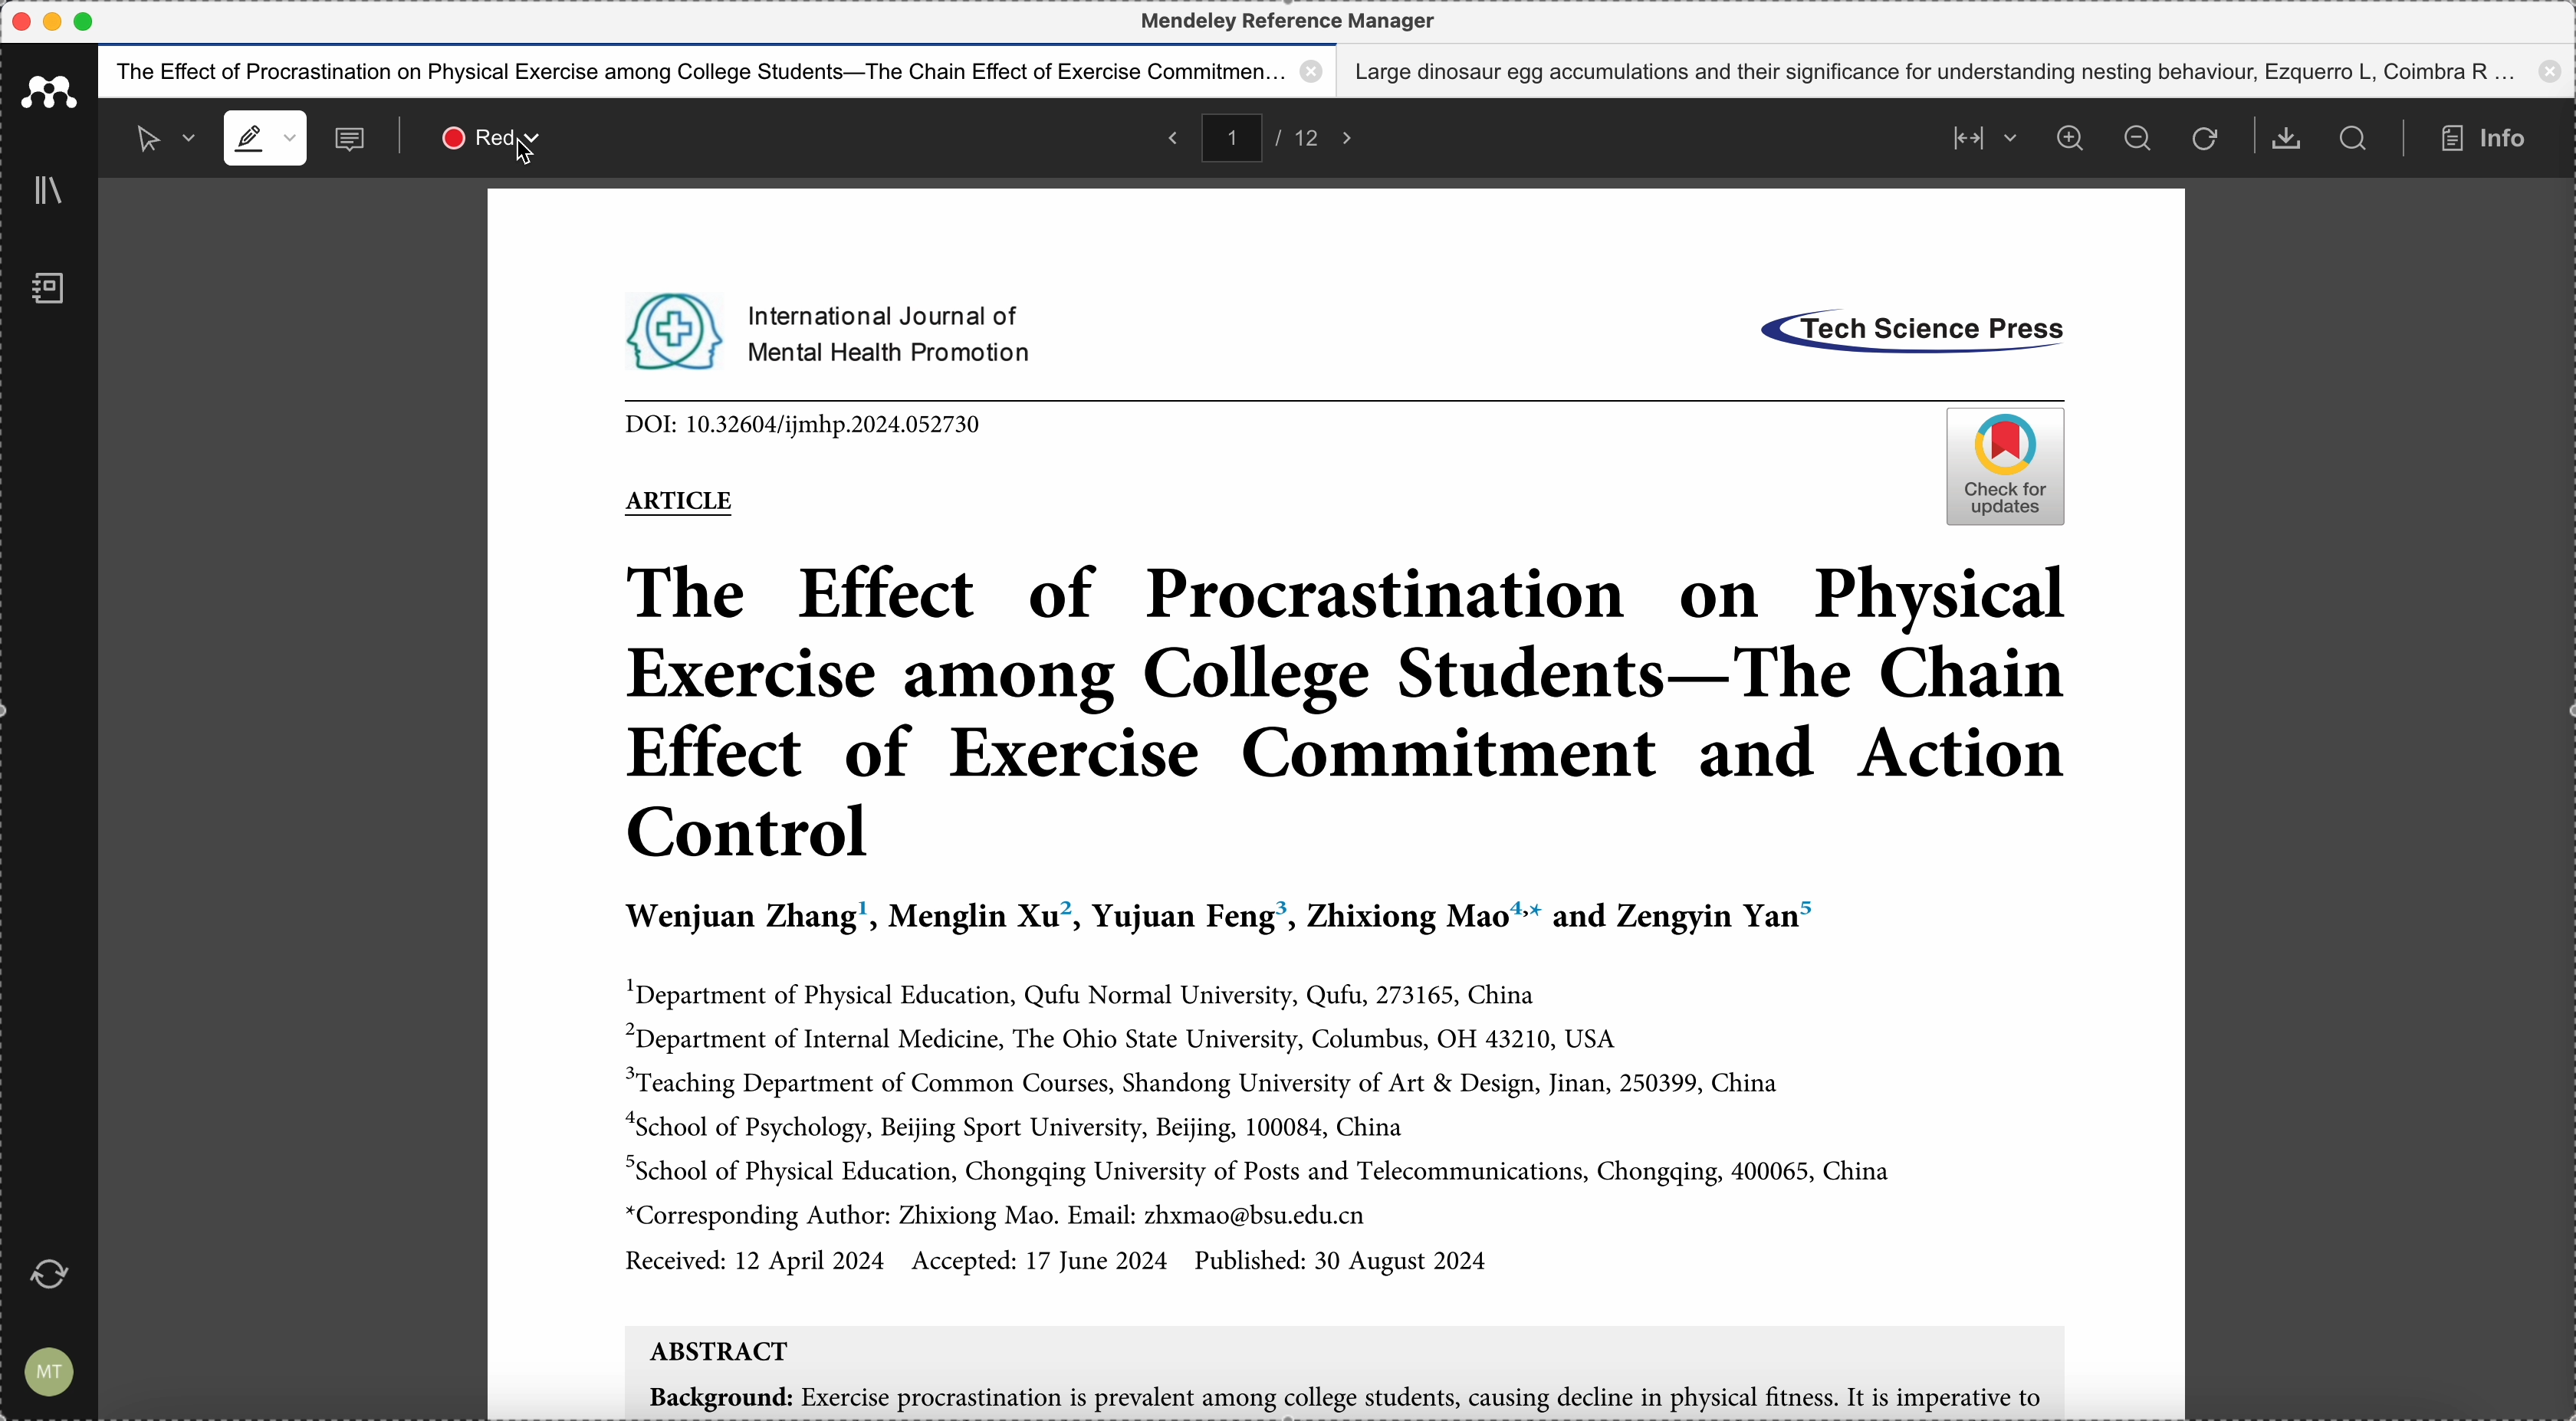  I want to click on minimize, so click(57, 21).